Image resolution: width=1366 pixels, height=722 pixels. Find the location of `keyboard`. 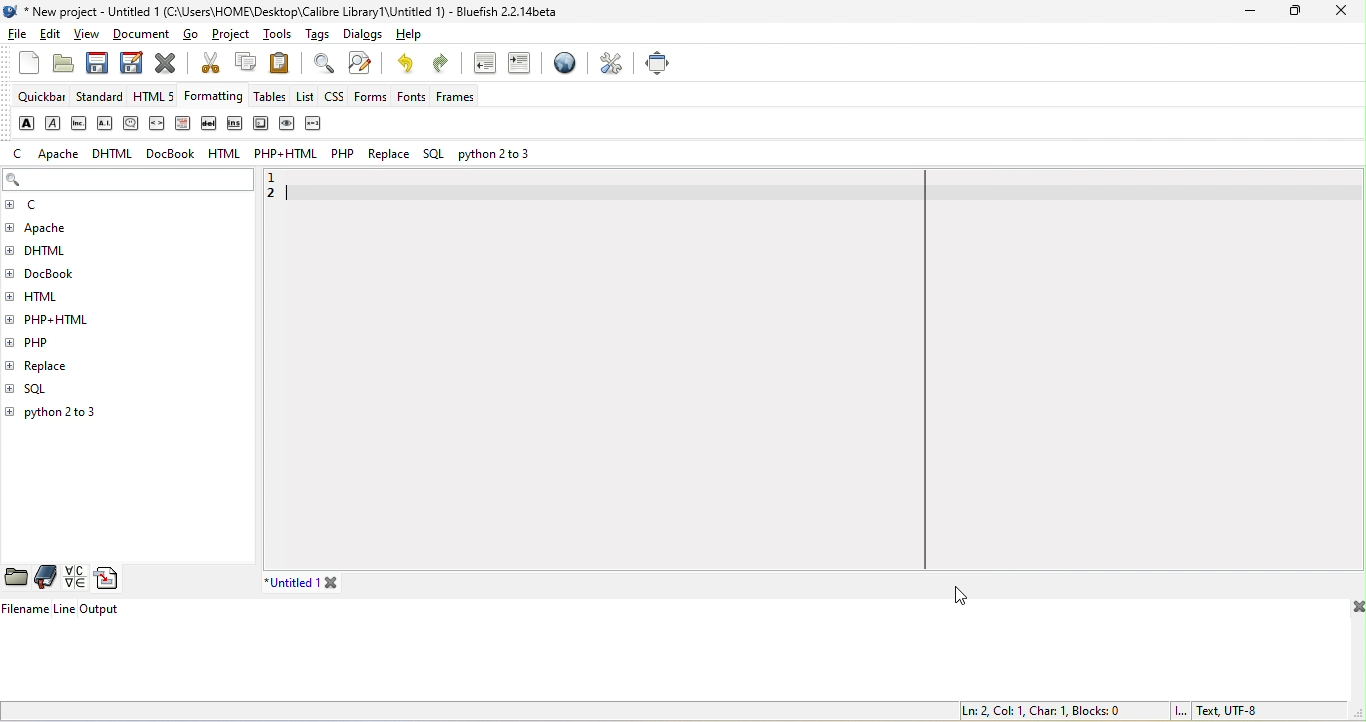

keyboard is located at coordinates (260, 124).